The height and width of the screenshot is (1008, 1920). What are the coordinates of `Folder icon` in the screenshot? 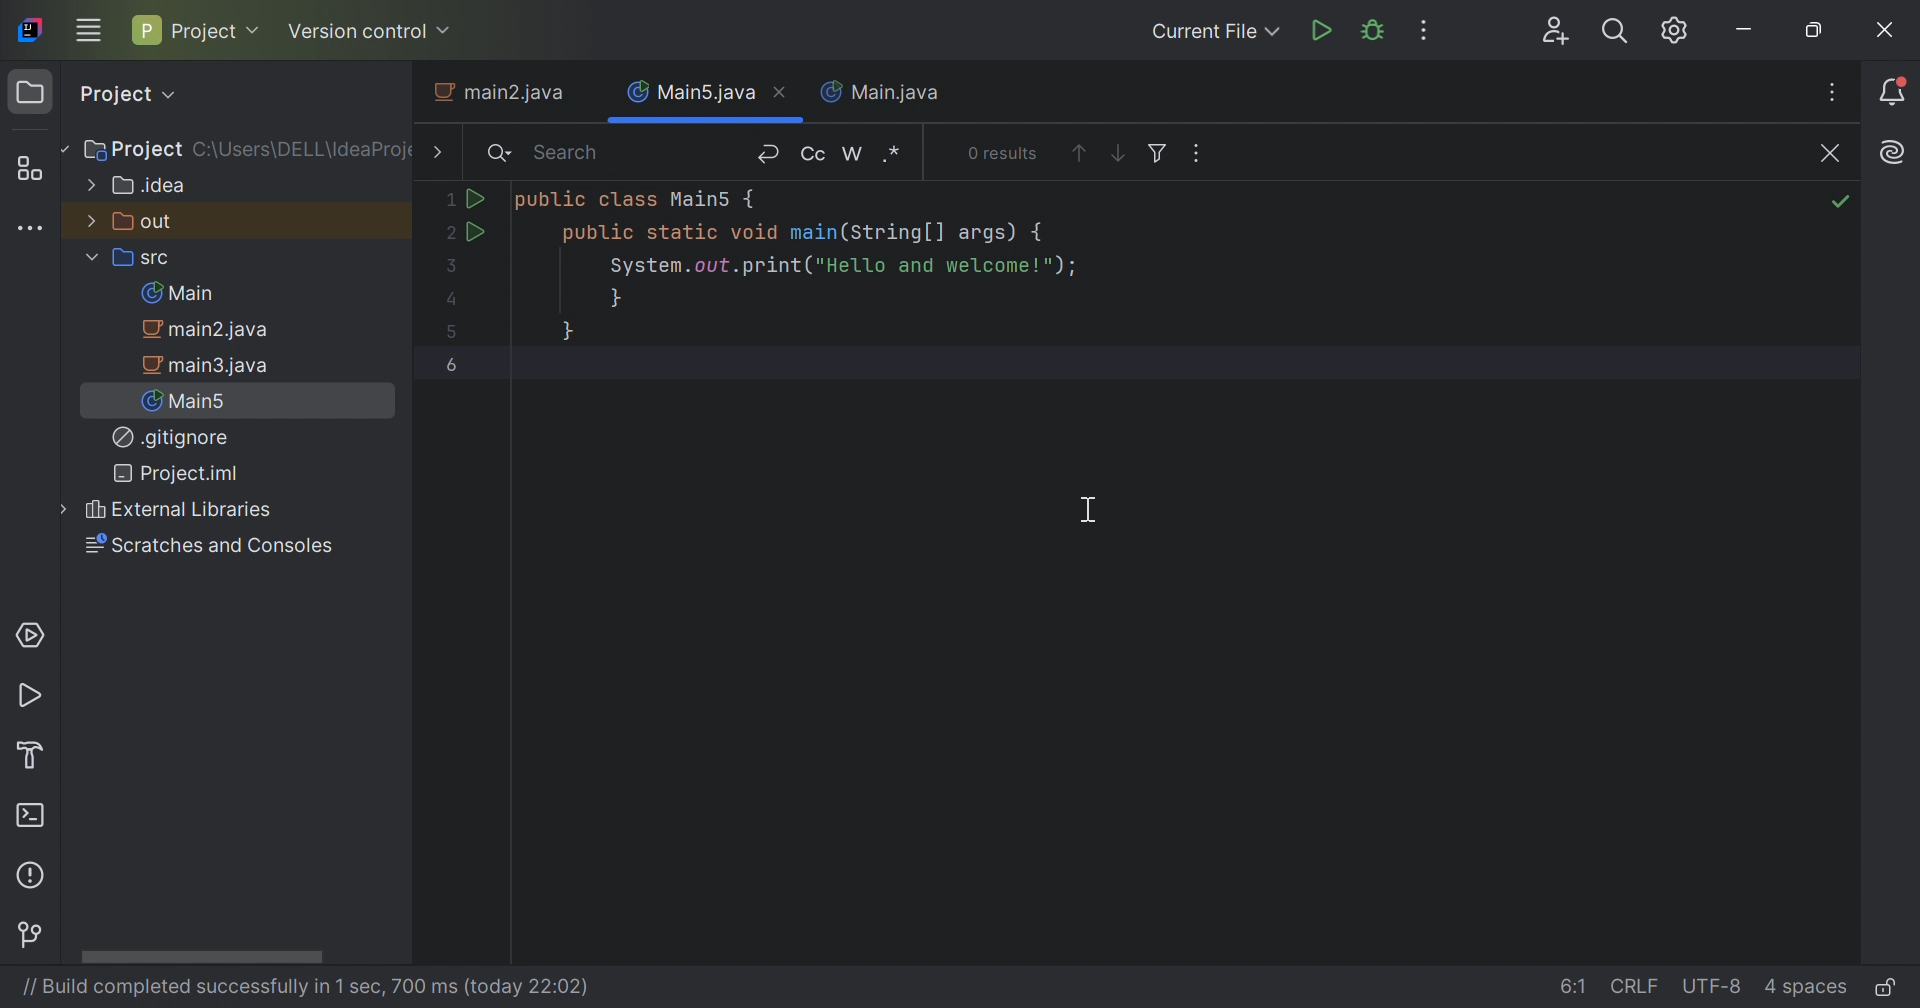 It's located at (29, 92).